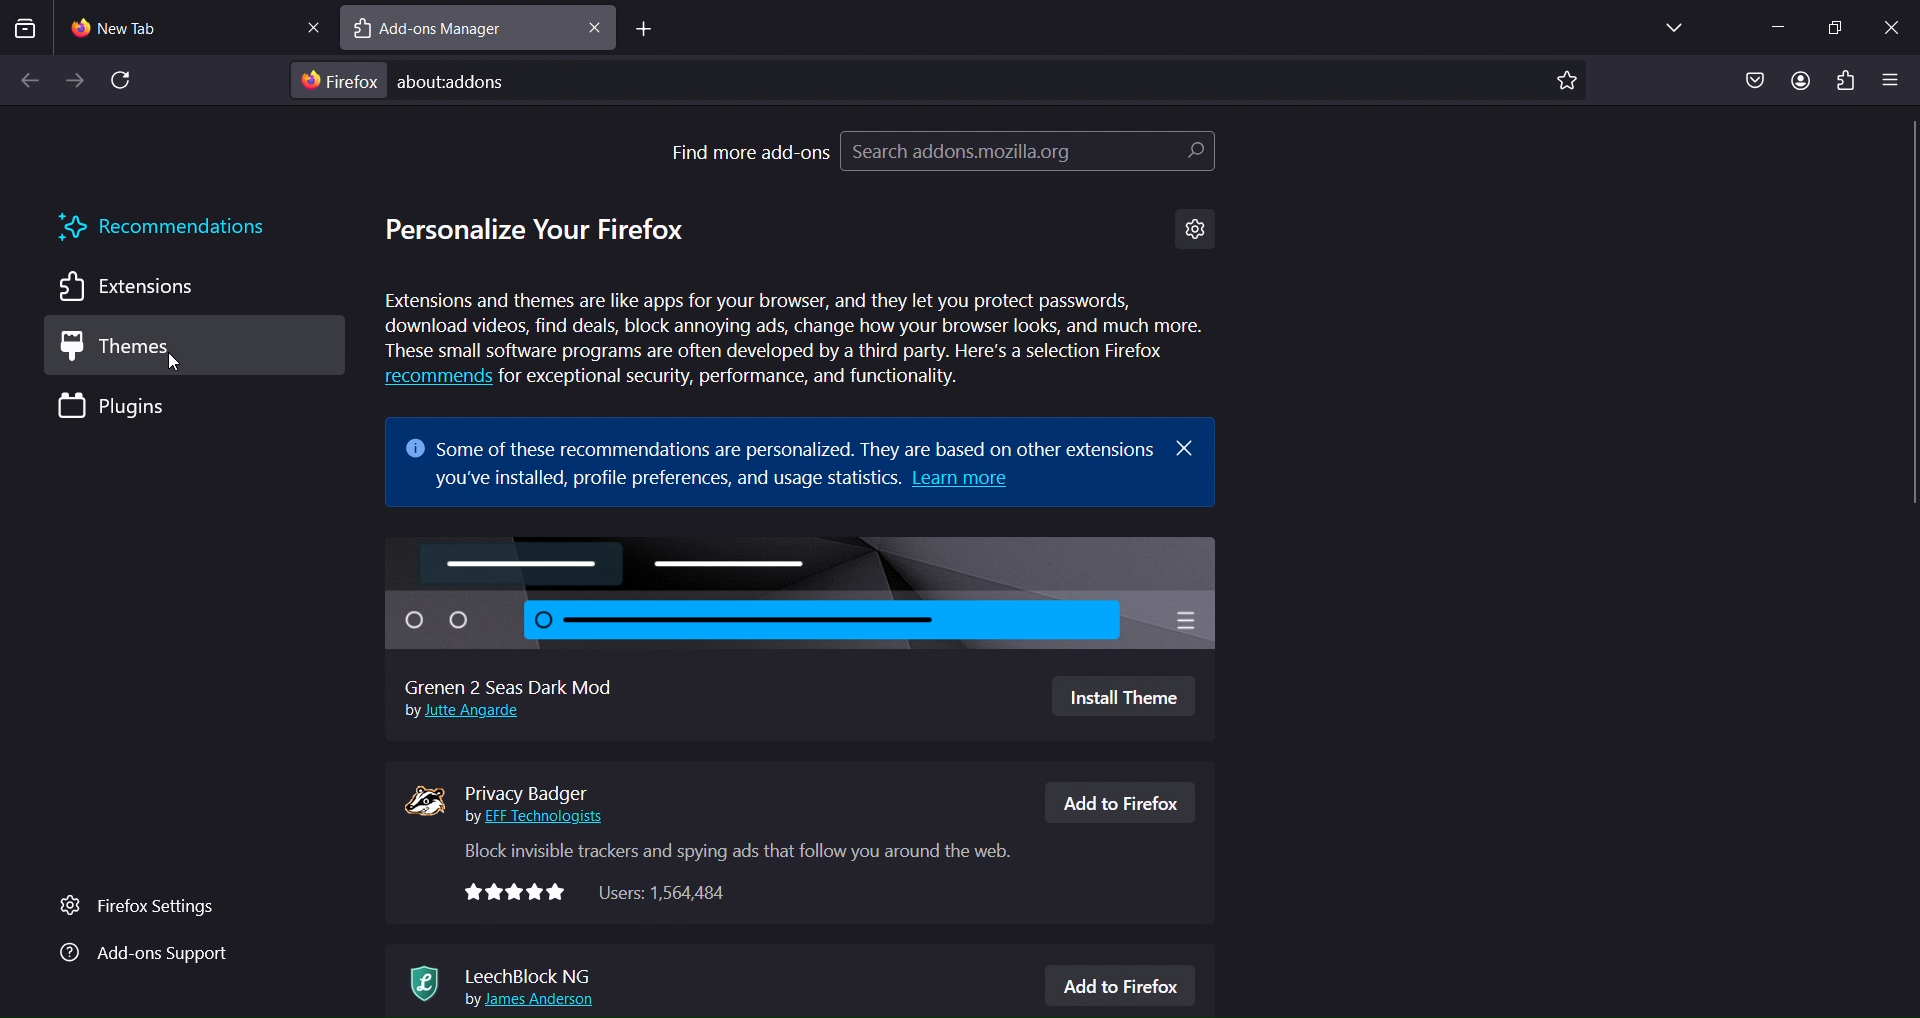 The height and width of the screenshot is (1018, 1920). I want to click on current tab, so click(138, 28).